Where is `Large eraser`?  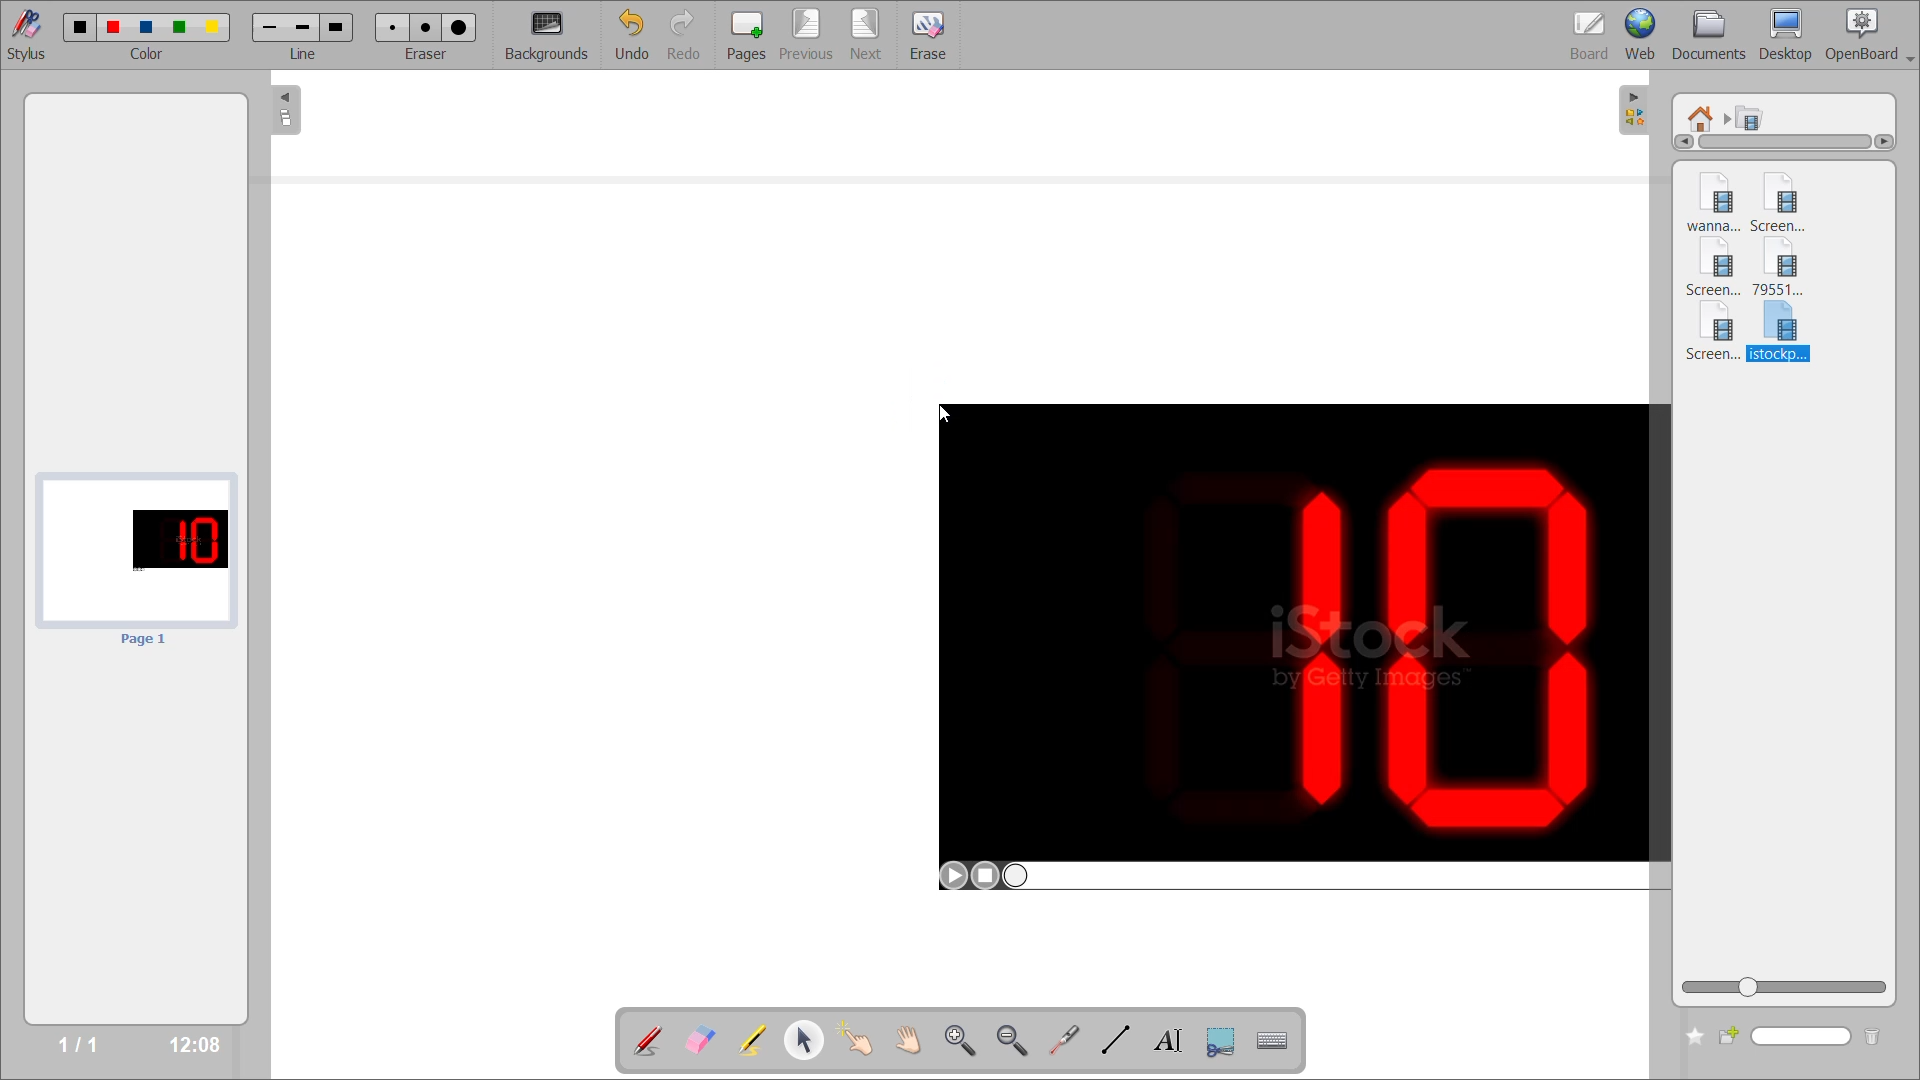
Large eraser is located at coordinates (459, 27).